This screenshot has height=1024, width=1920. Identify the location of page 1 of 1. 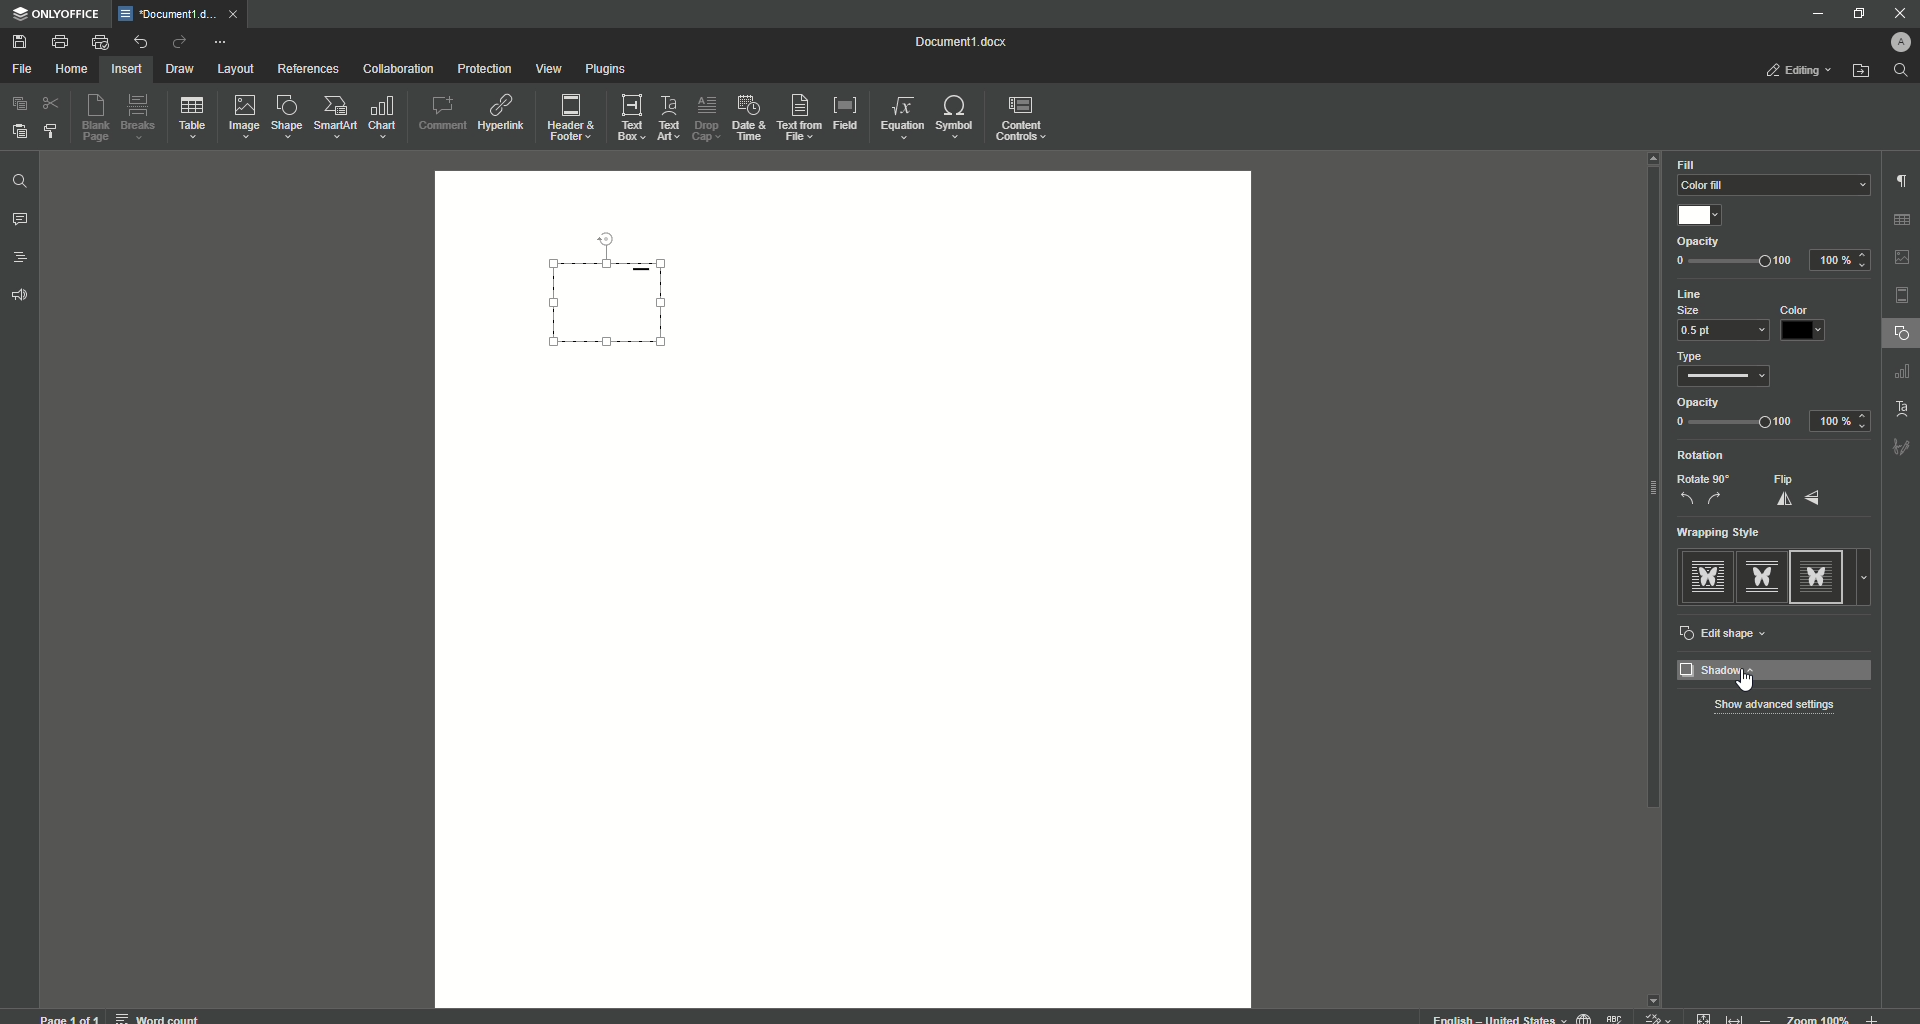
(70, 1017).